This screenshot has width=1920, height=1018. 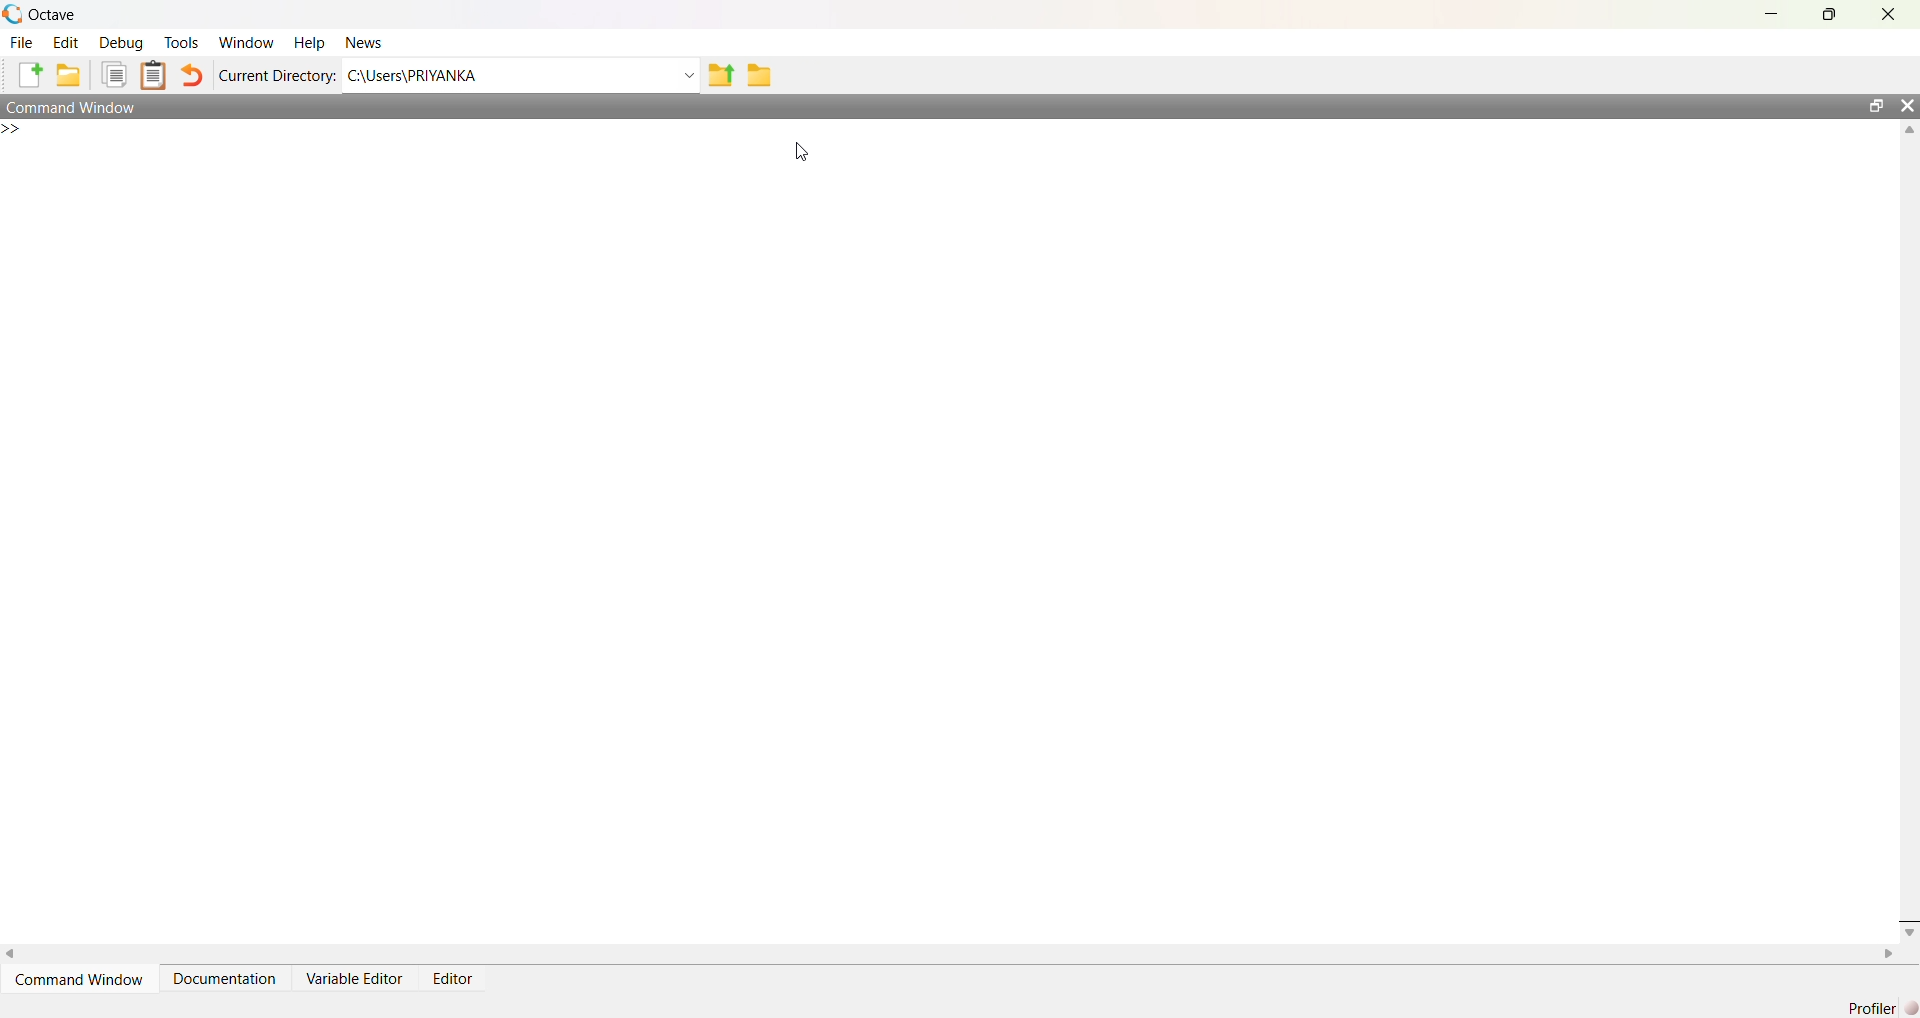 I want to click on Windows, so click(x=250, y=44).